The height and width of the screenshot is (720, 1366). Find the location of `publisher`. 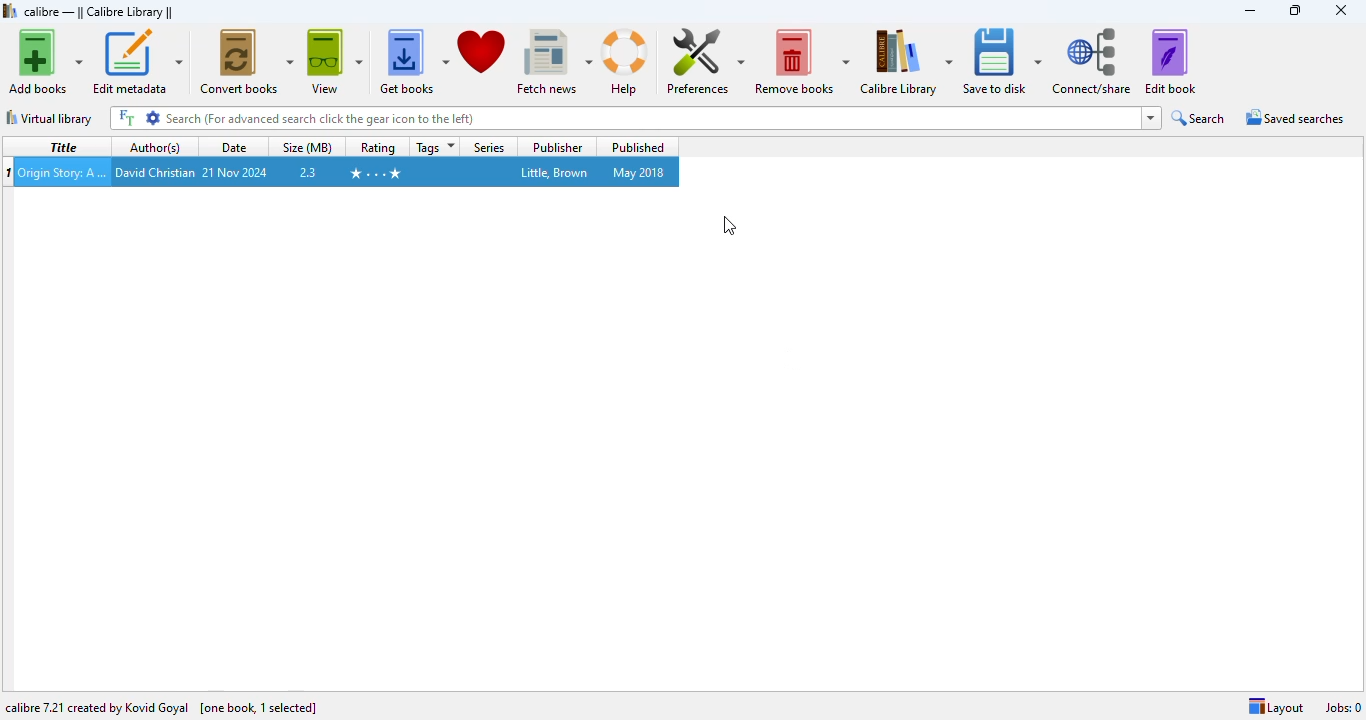

publisher is located at coordinates (557, 148).